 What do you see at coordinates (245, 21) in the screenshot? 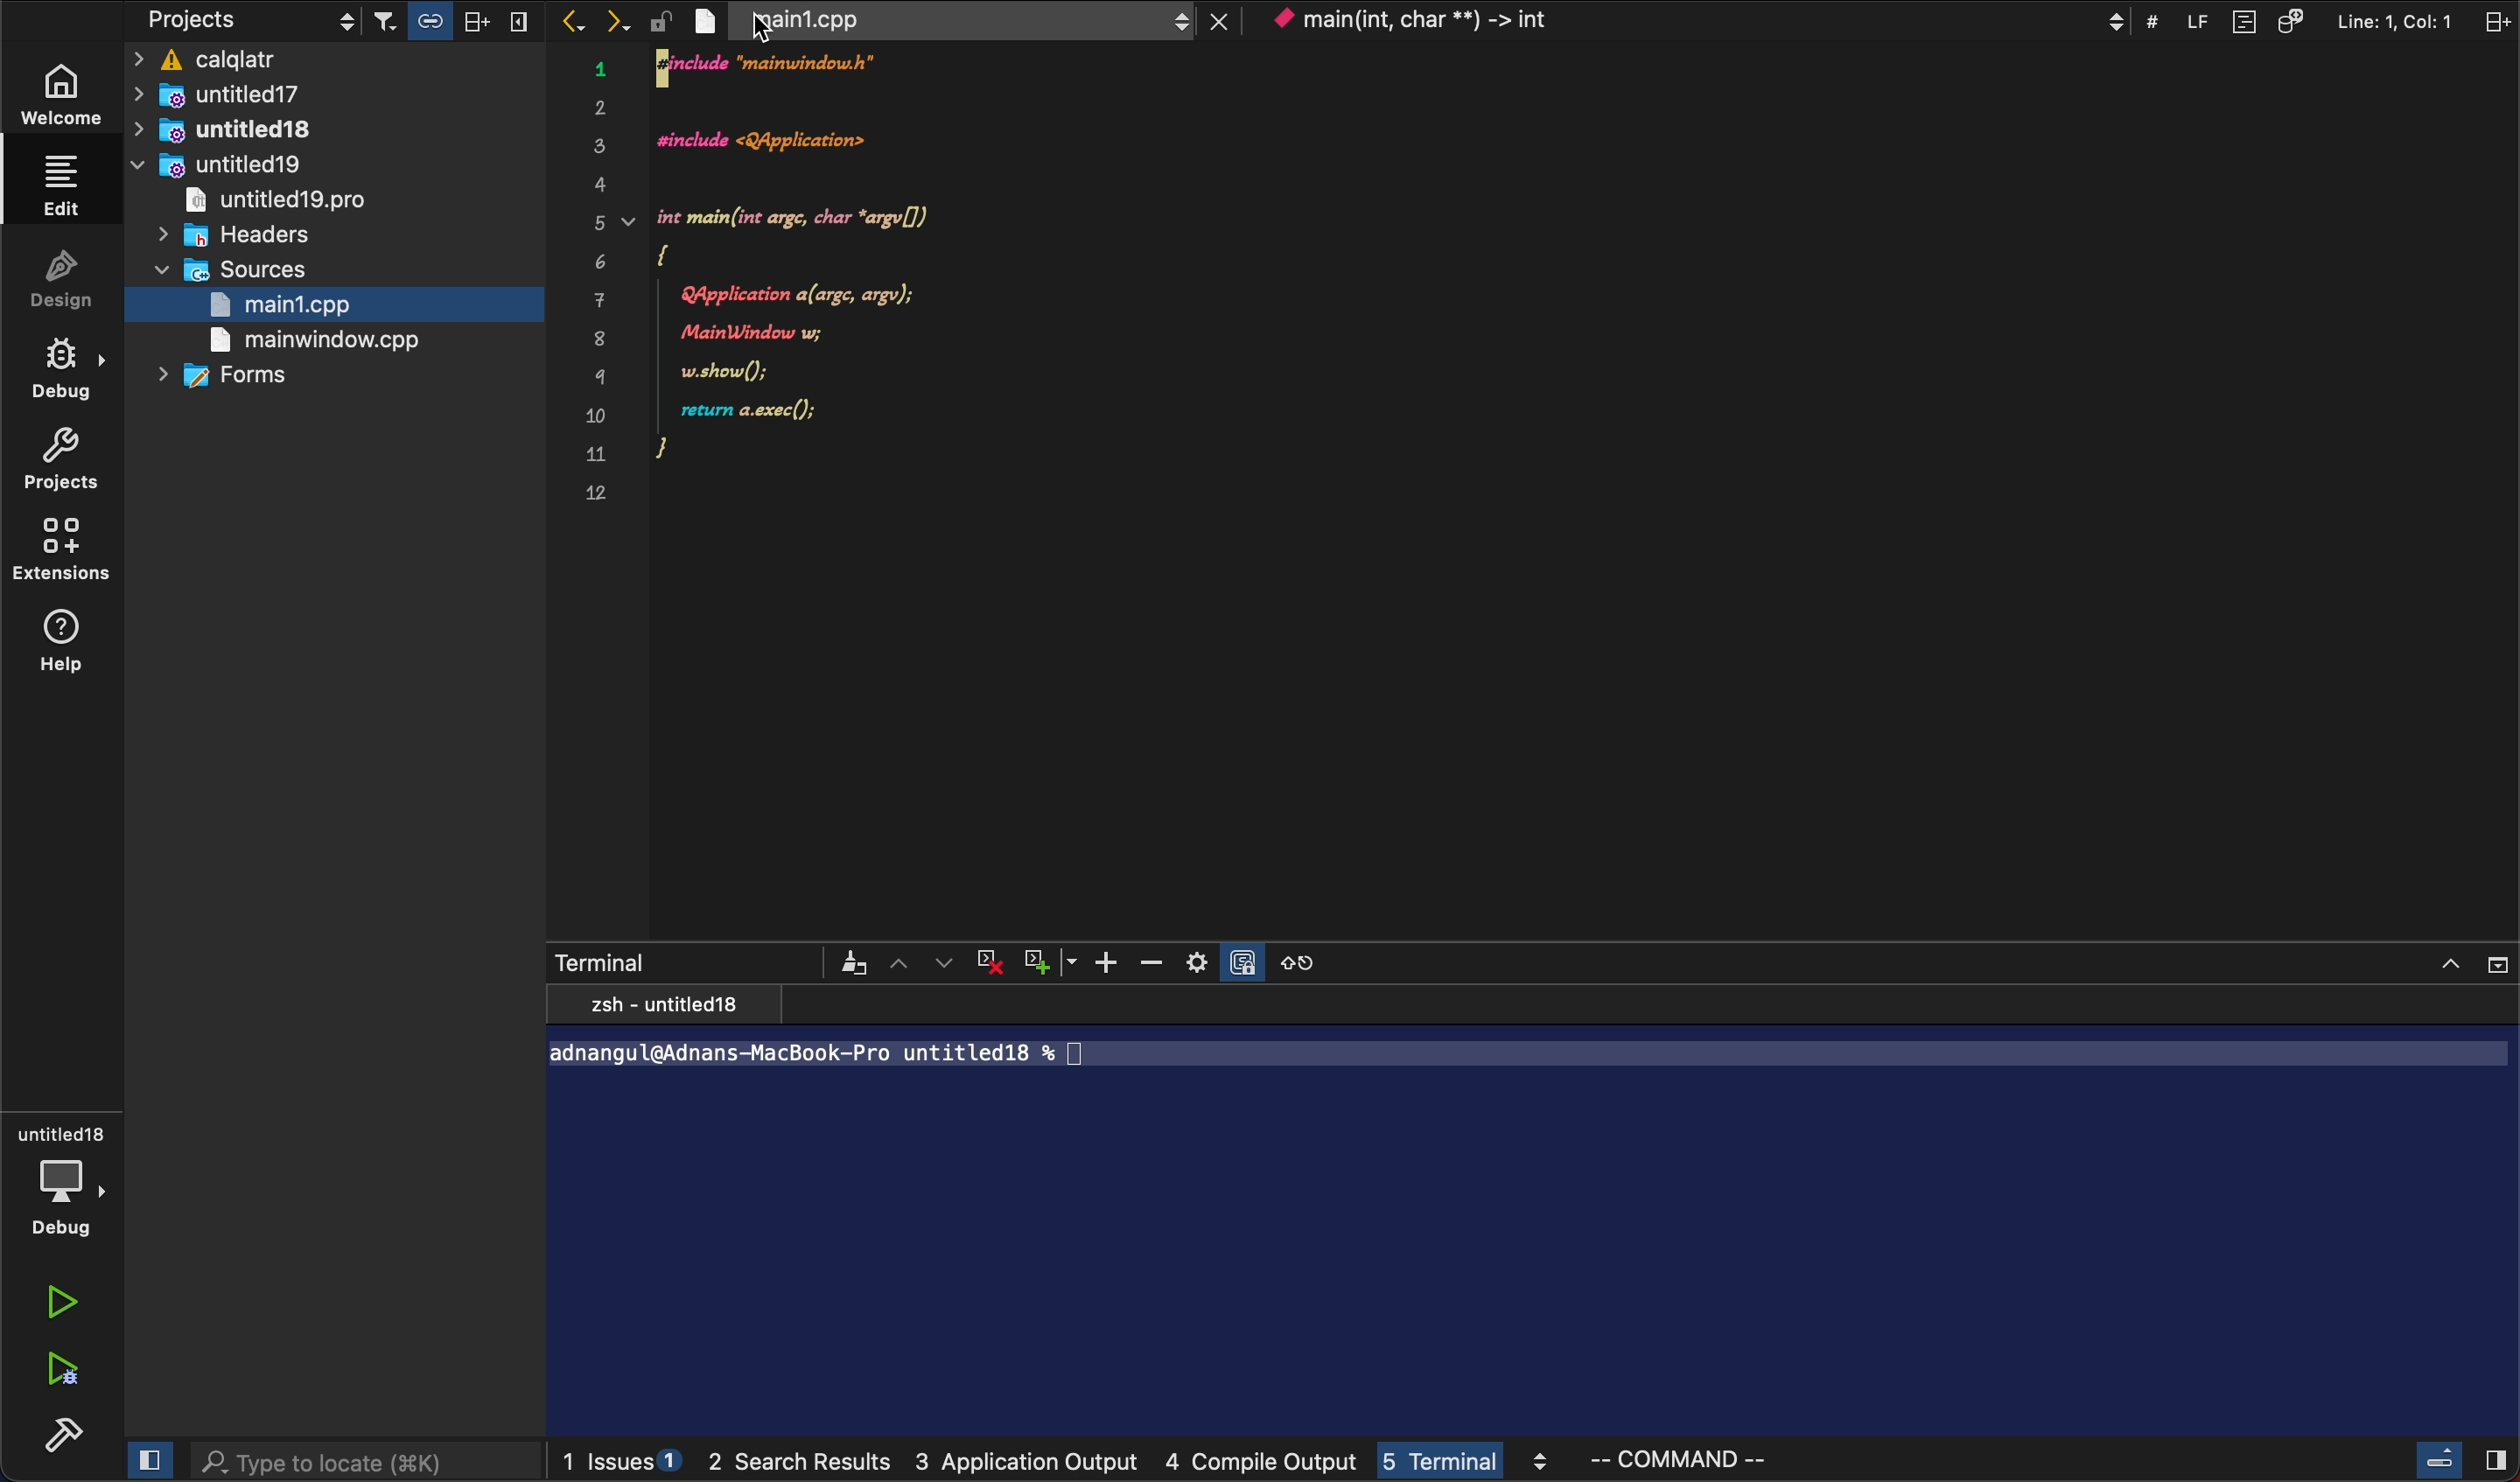
I see `projects` at bounding box center [245, 21].